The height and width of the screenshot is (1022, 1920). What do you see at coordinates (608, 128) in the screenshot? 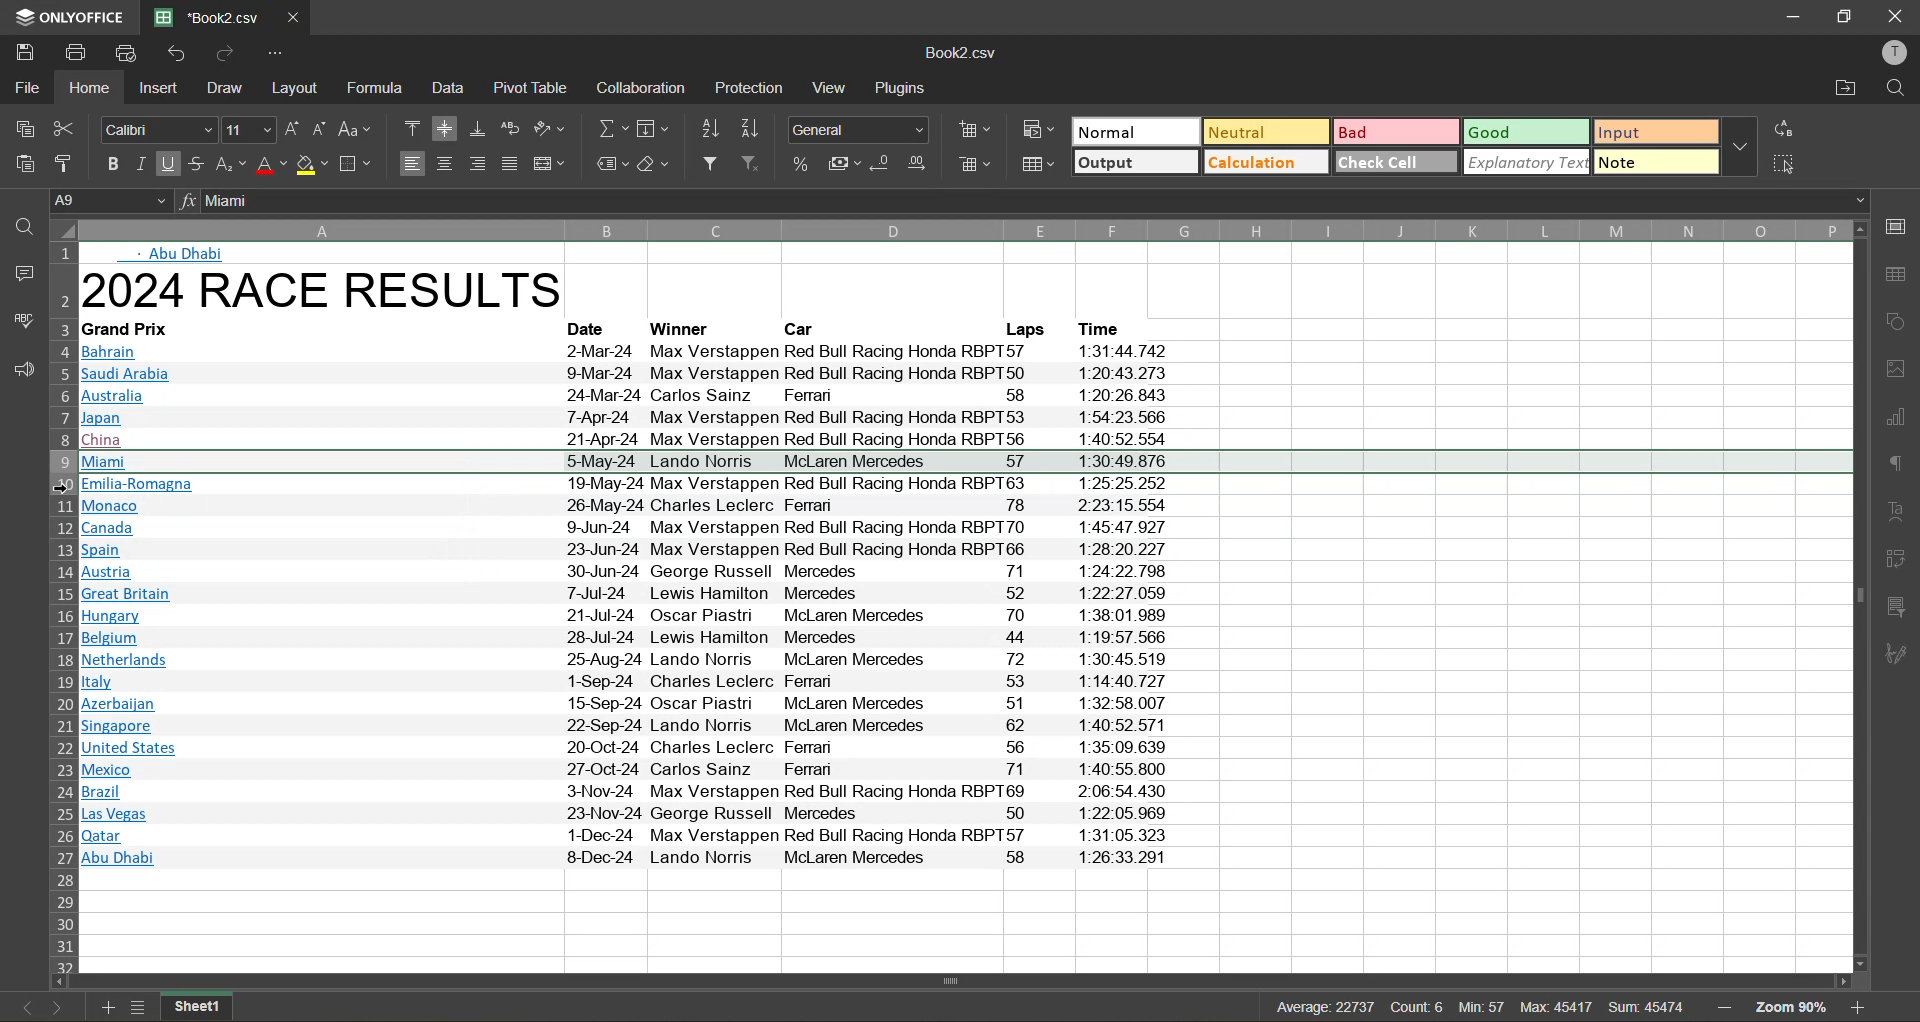
I see `summation` at bounding box center [608, 128].